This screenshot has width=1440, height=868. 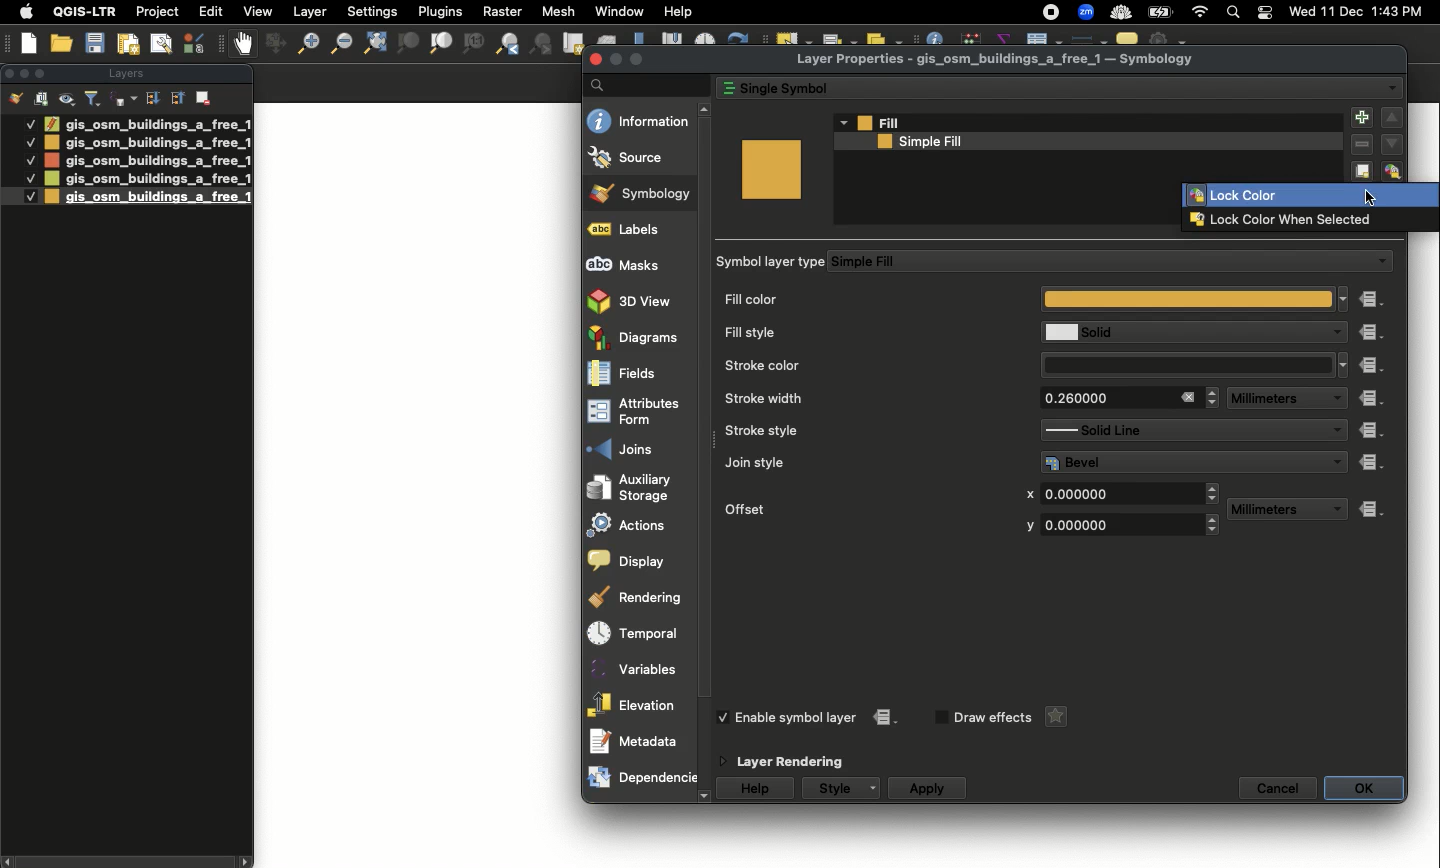 What do you see at coordinates (833, 788) in the screenshot?
I see `Style` at bounding box center [833, 788].